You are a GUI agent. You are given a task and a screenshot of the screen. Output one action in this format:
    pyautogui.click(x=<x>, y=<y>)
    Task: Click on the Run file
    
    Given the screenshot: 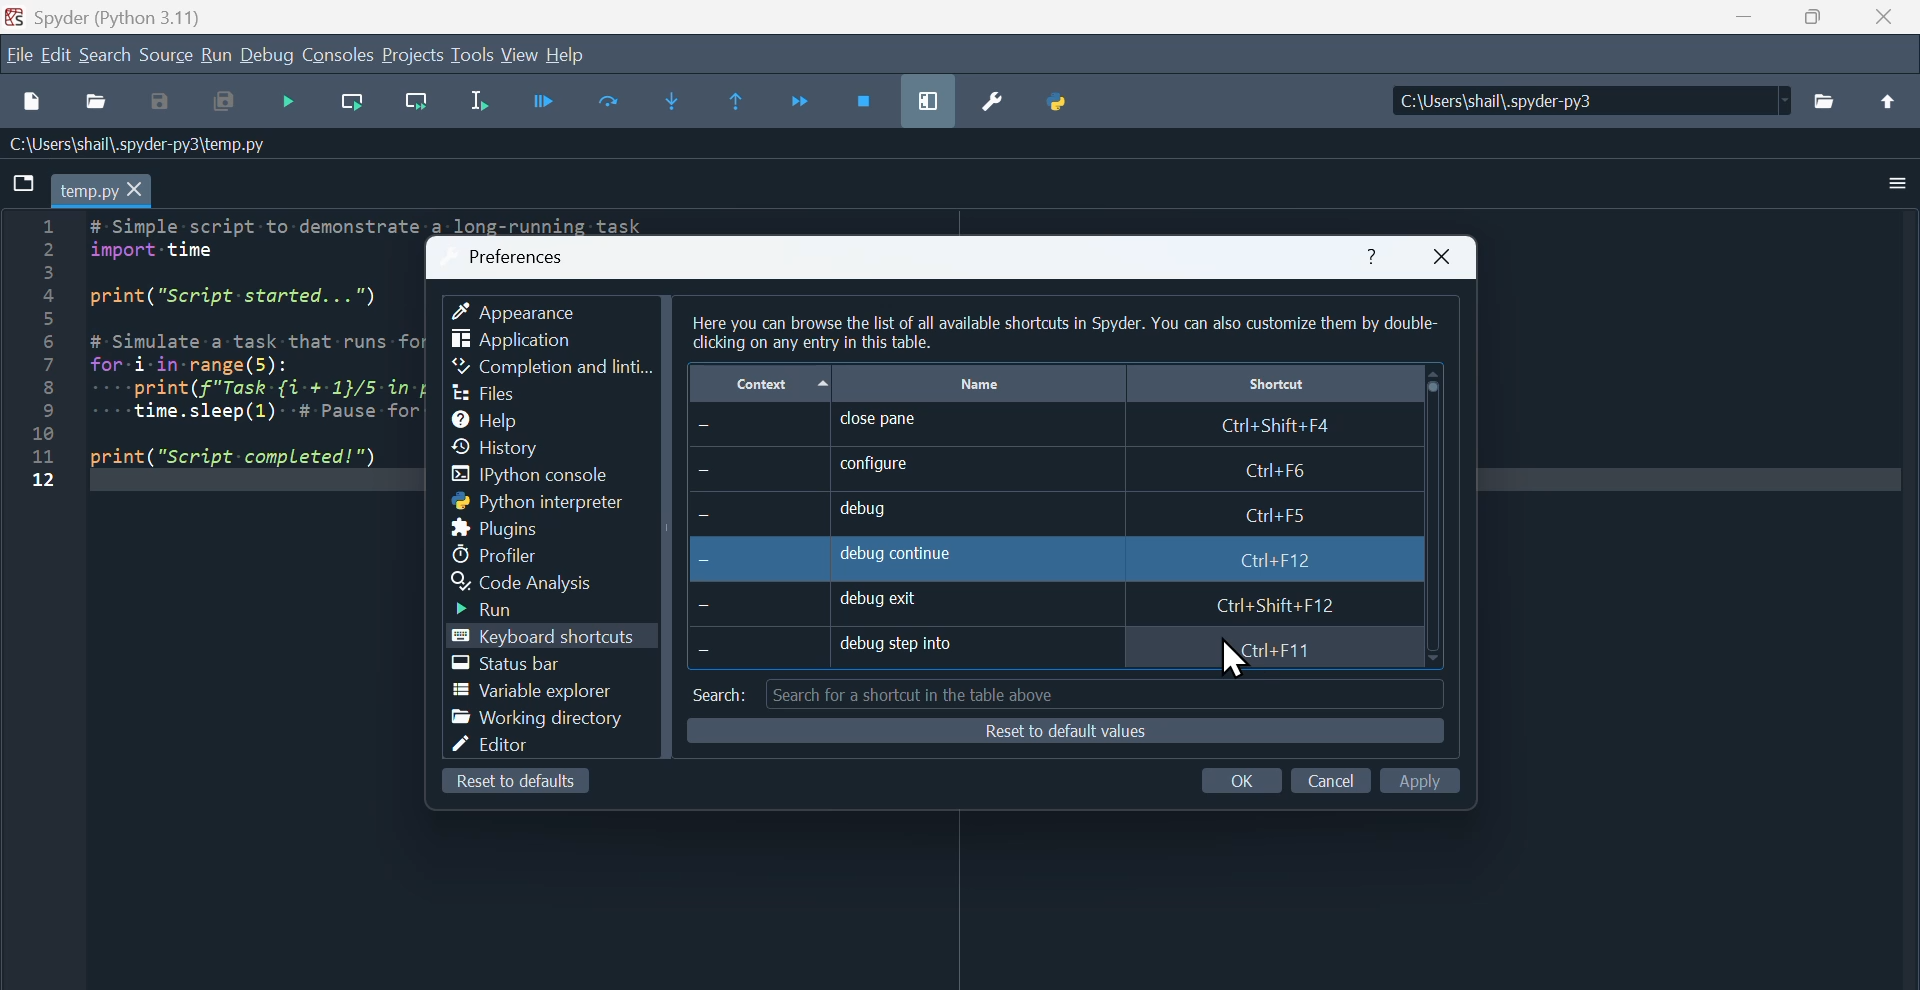 What is the action you would take?
    pyautogui.click(x=545, y=105)
    